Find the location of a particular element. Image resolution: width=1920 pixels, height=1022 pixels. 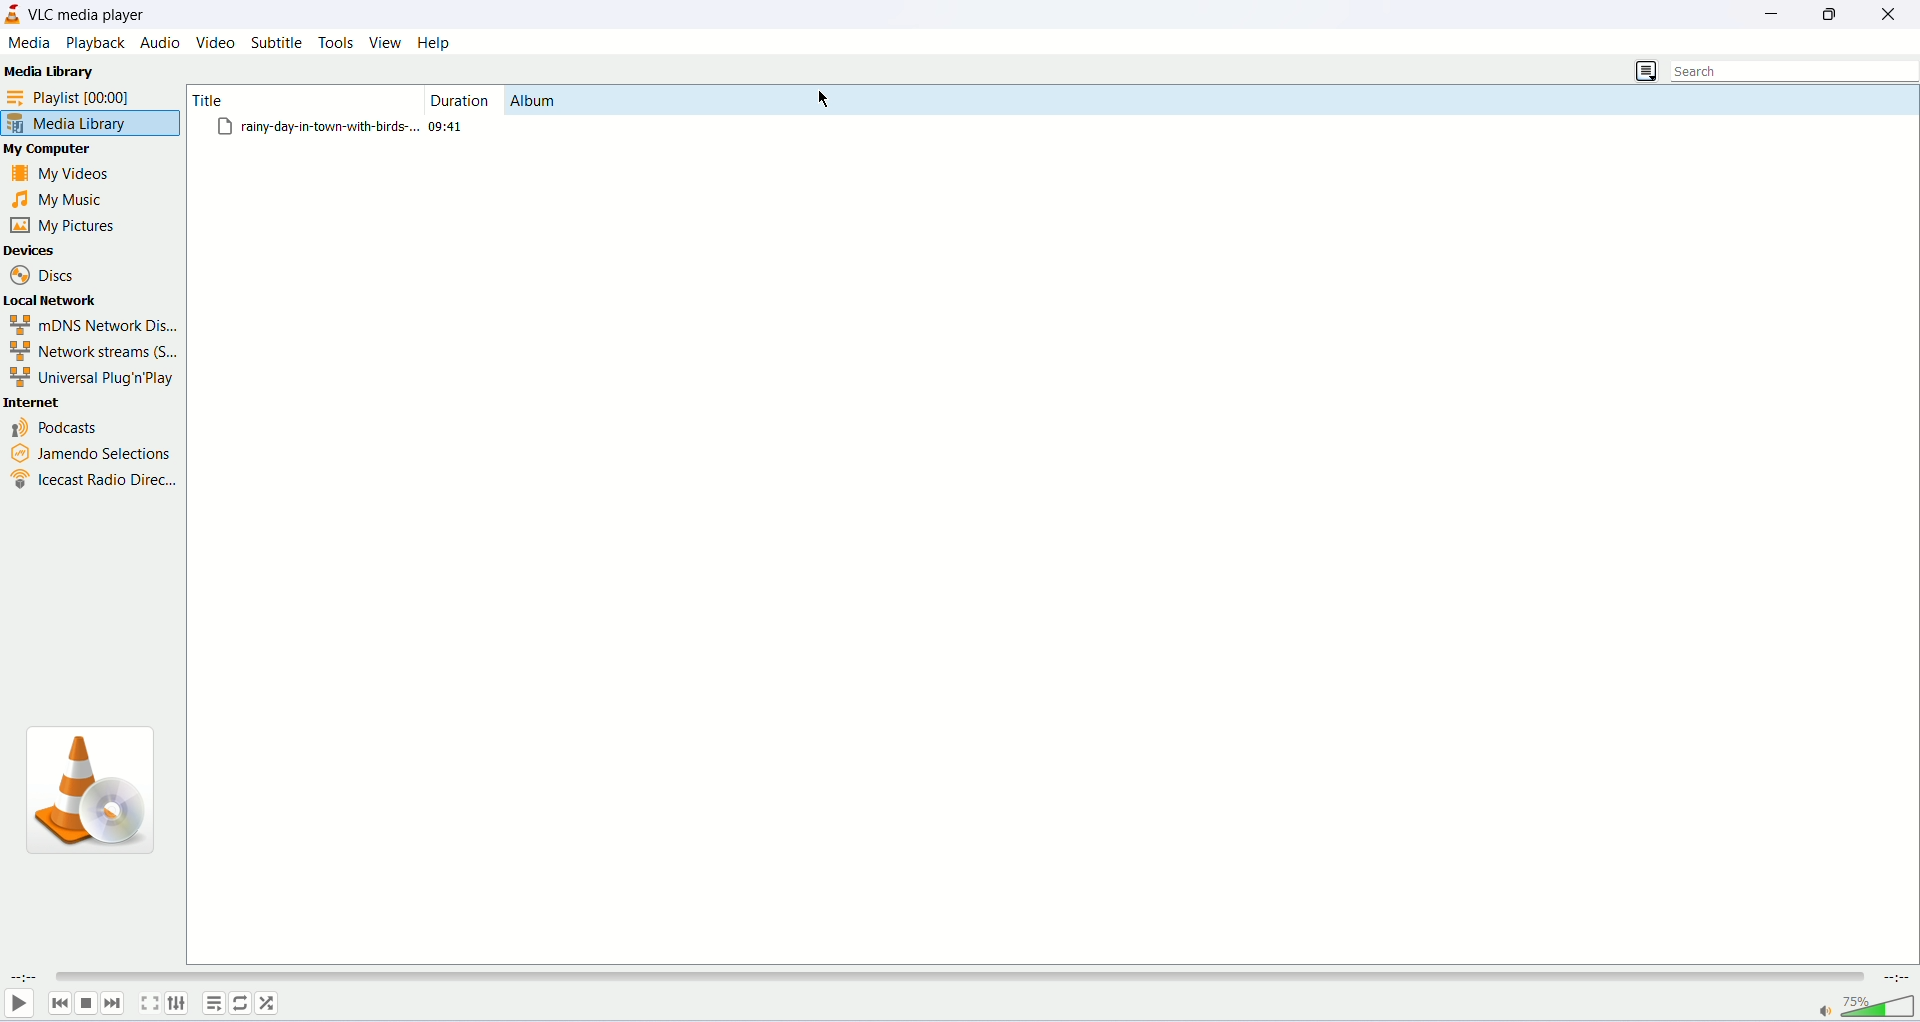

podcasts is located at coordinates (68, 429).